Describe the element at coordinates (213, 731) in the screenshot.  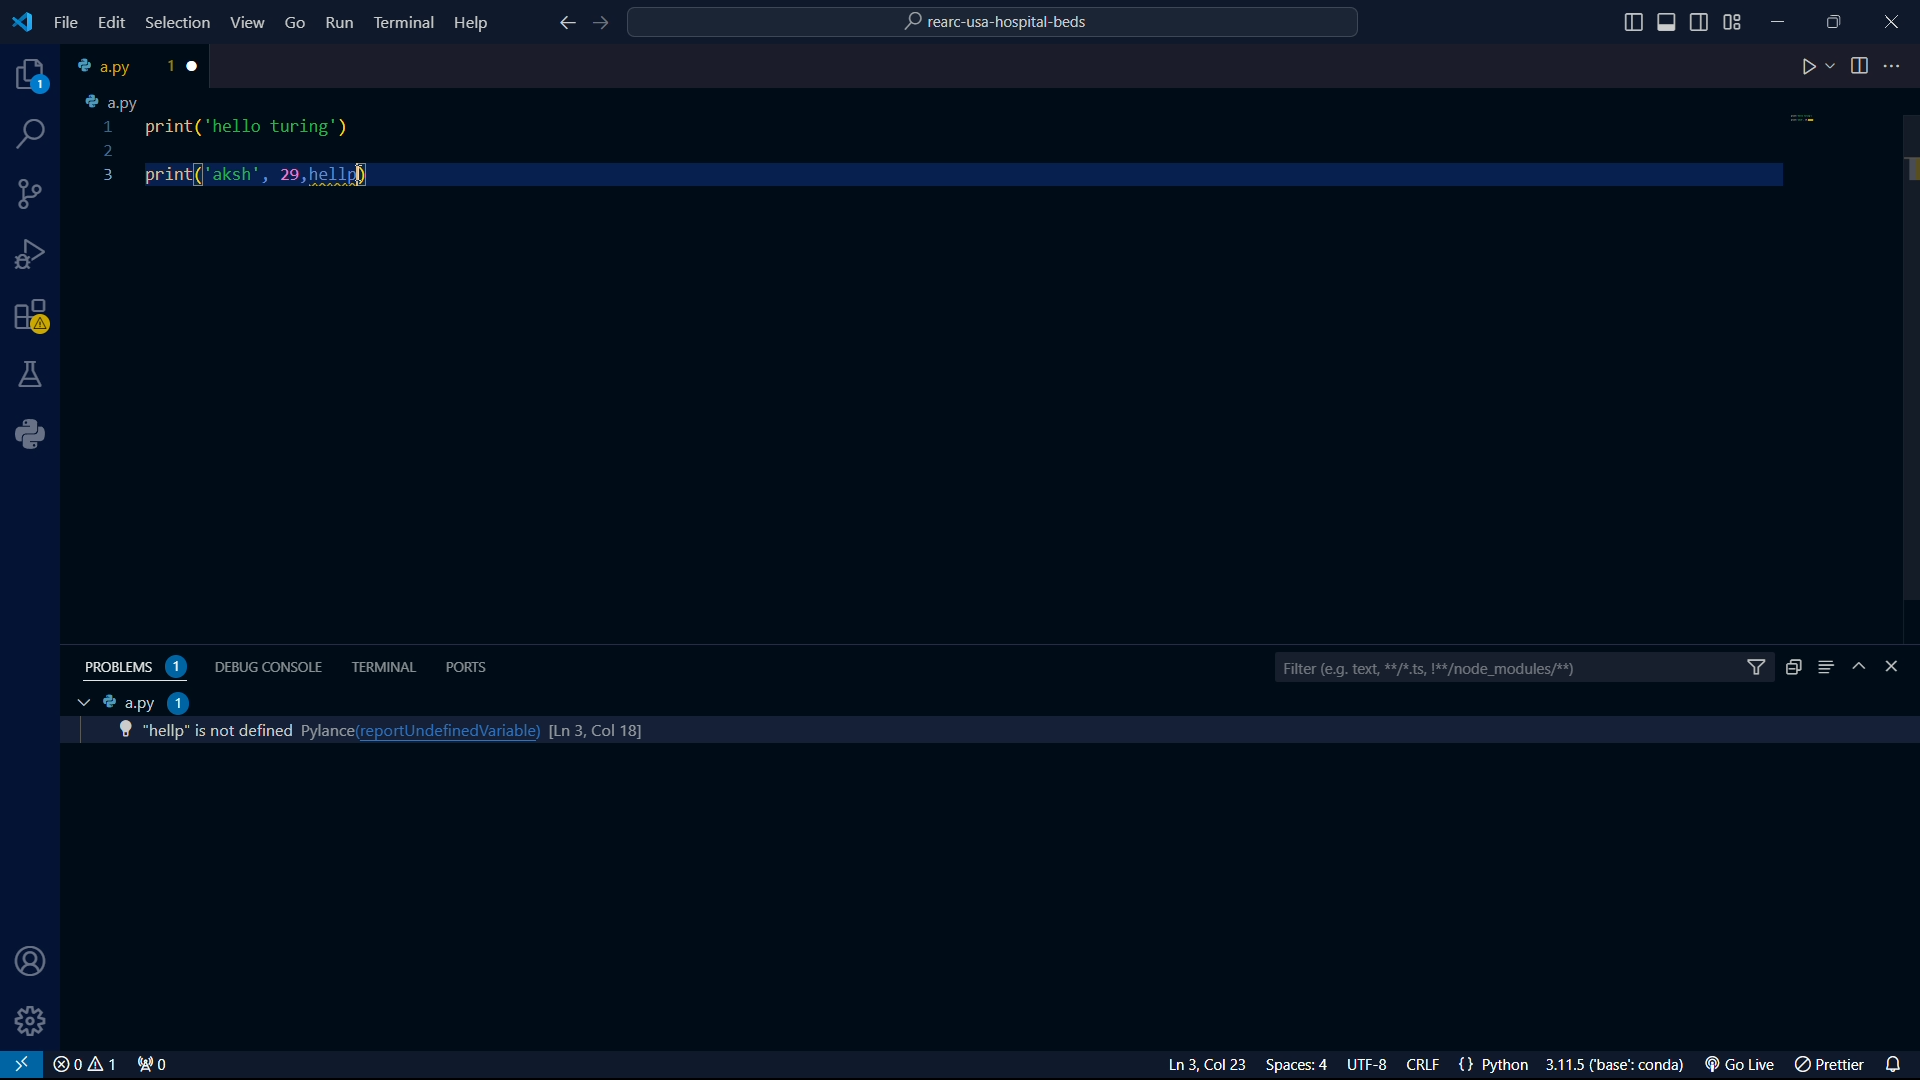
I see `activity code` at that location.